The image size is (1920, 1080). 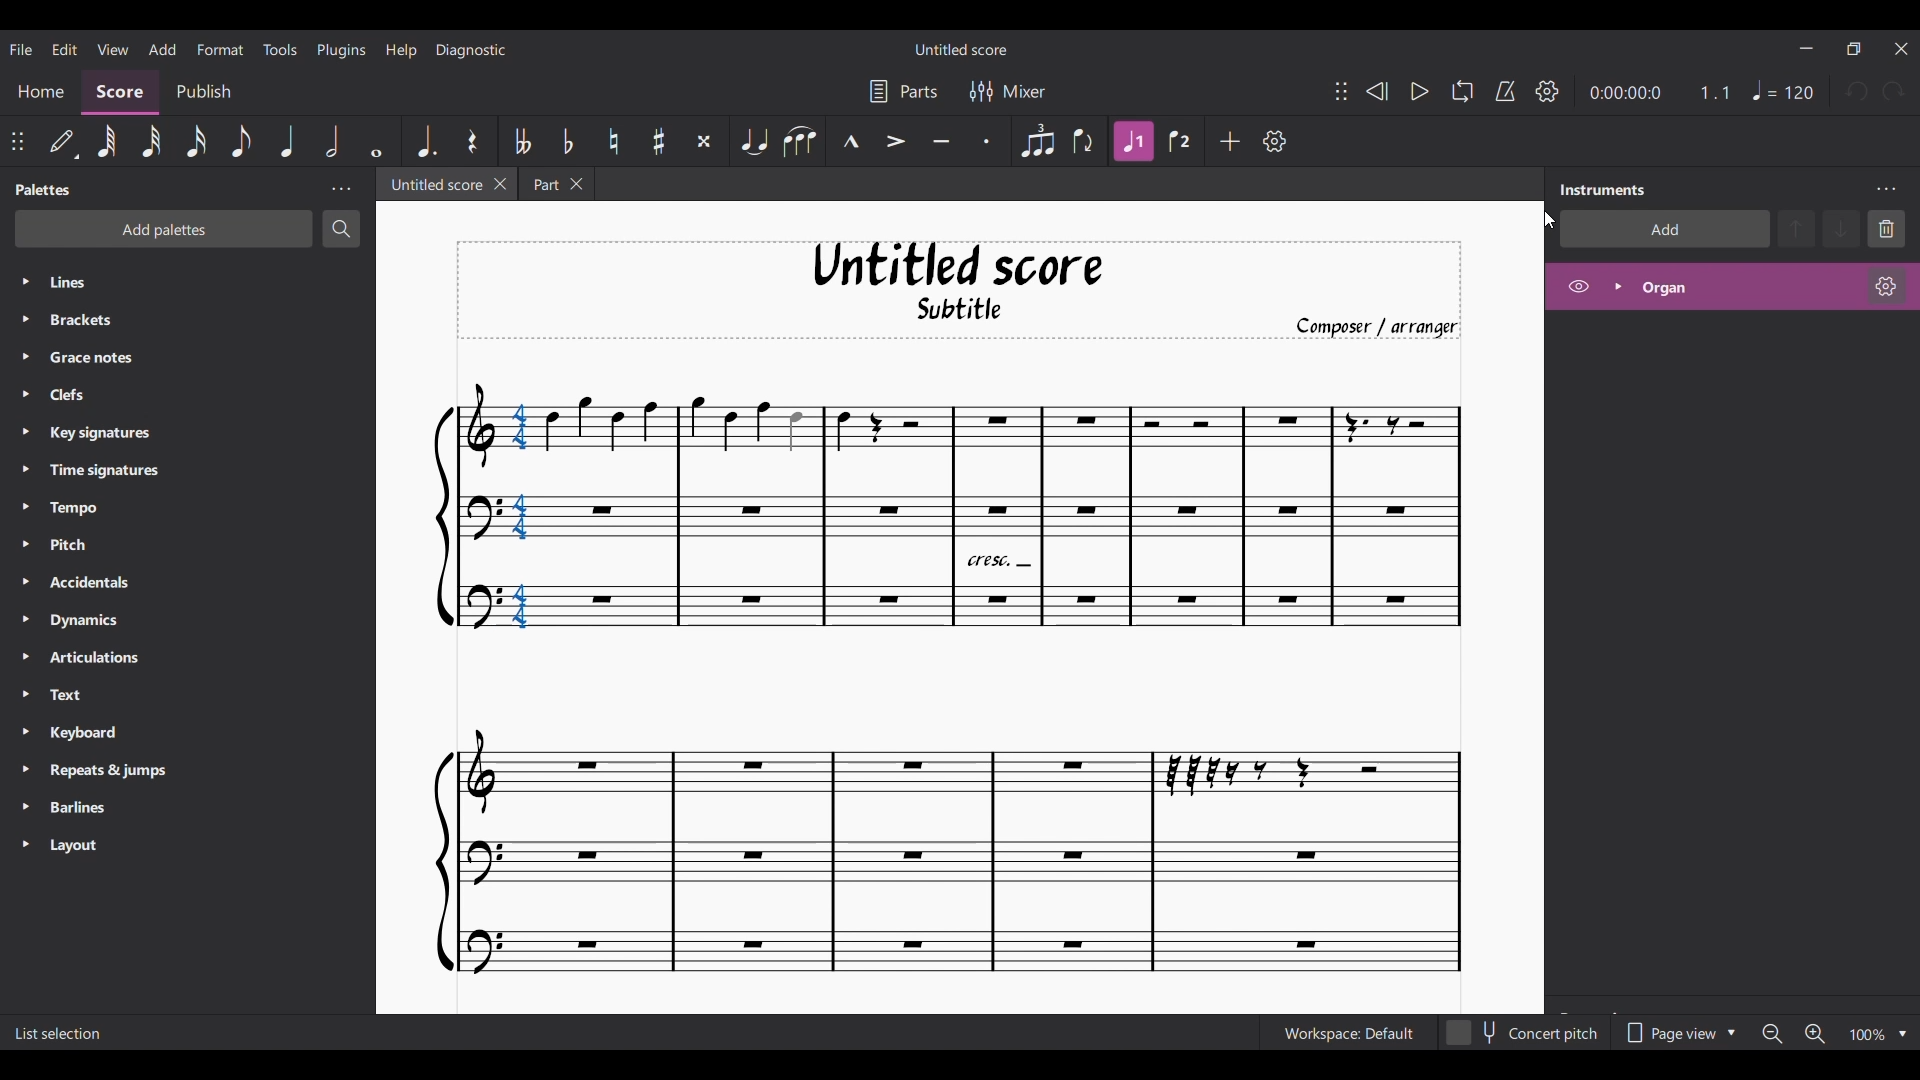 I want to click on Plugins menu, so click(x=341, y=50).